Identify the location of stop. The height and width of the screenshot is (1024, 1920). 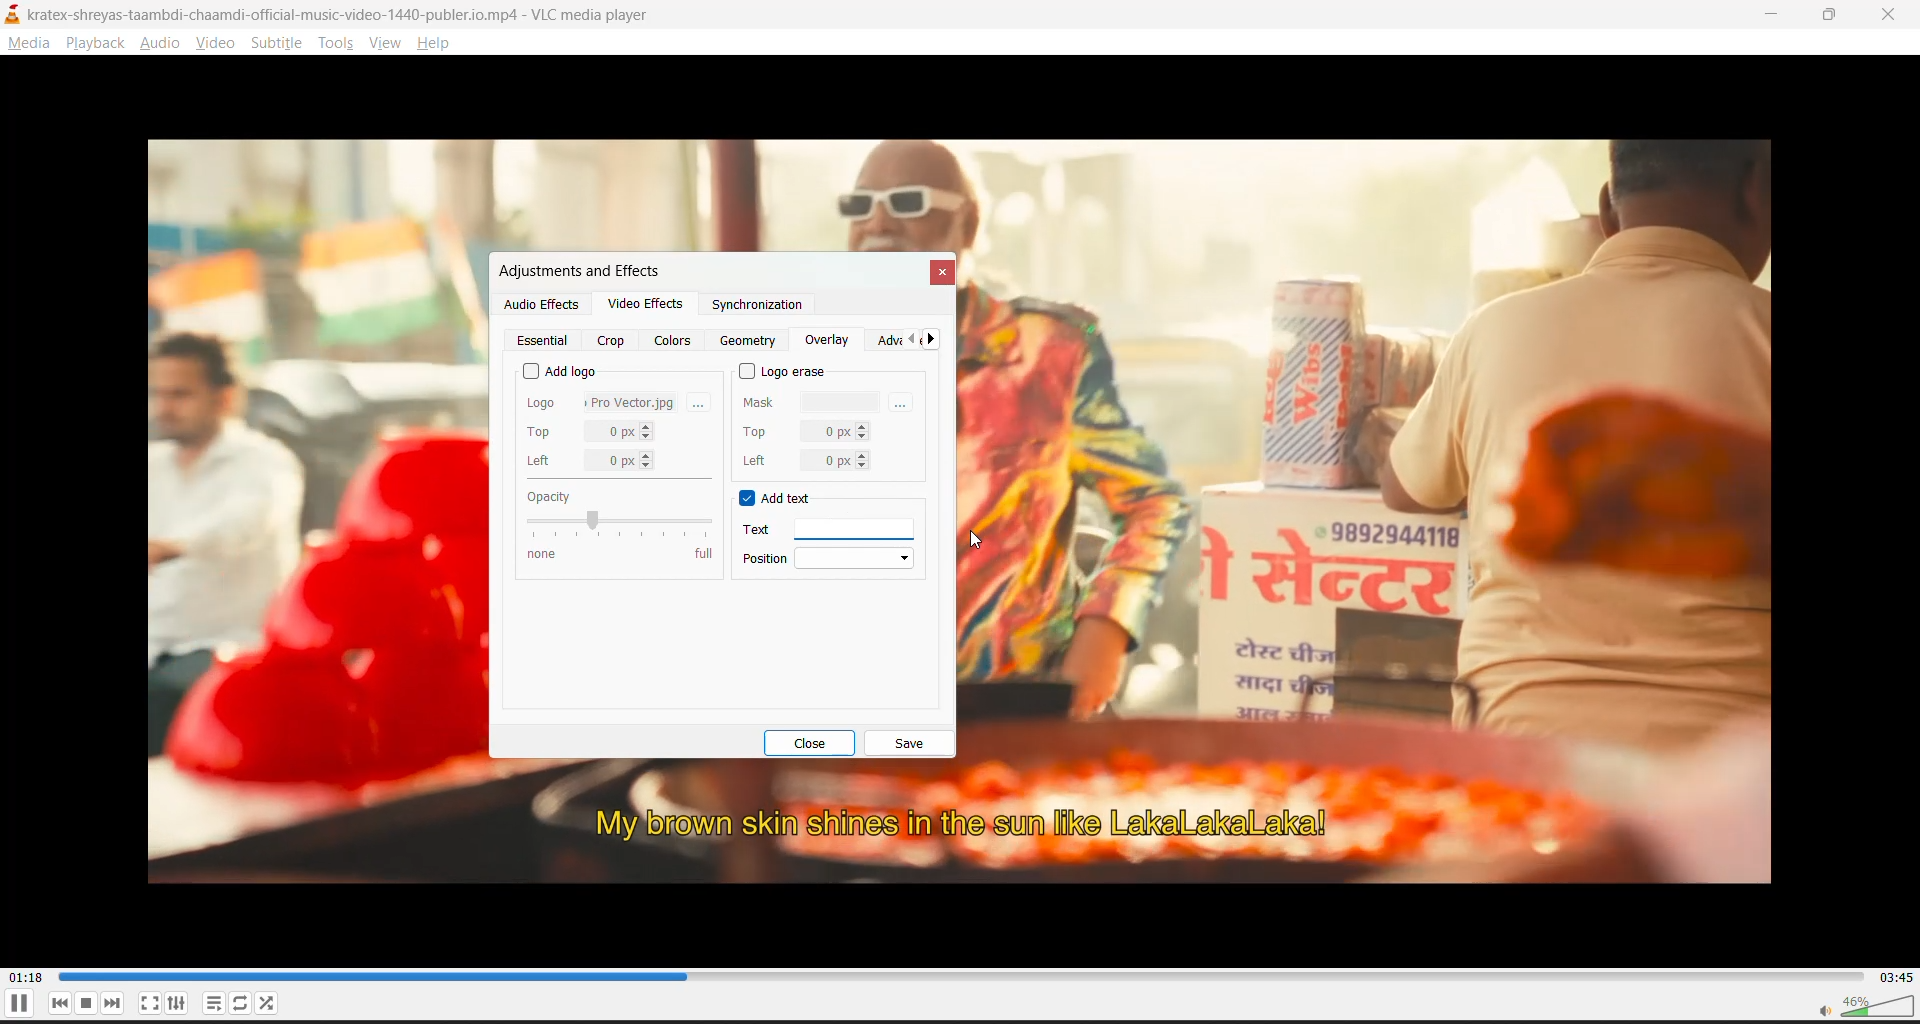
(90, 1003).